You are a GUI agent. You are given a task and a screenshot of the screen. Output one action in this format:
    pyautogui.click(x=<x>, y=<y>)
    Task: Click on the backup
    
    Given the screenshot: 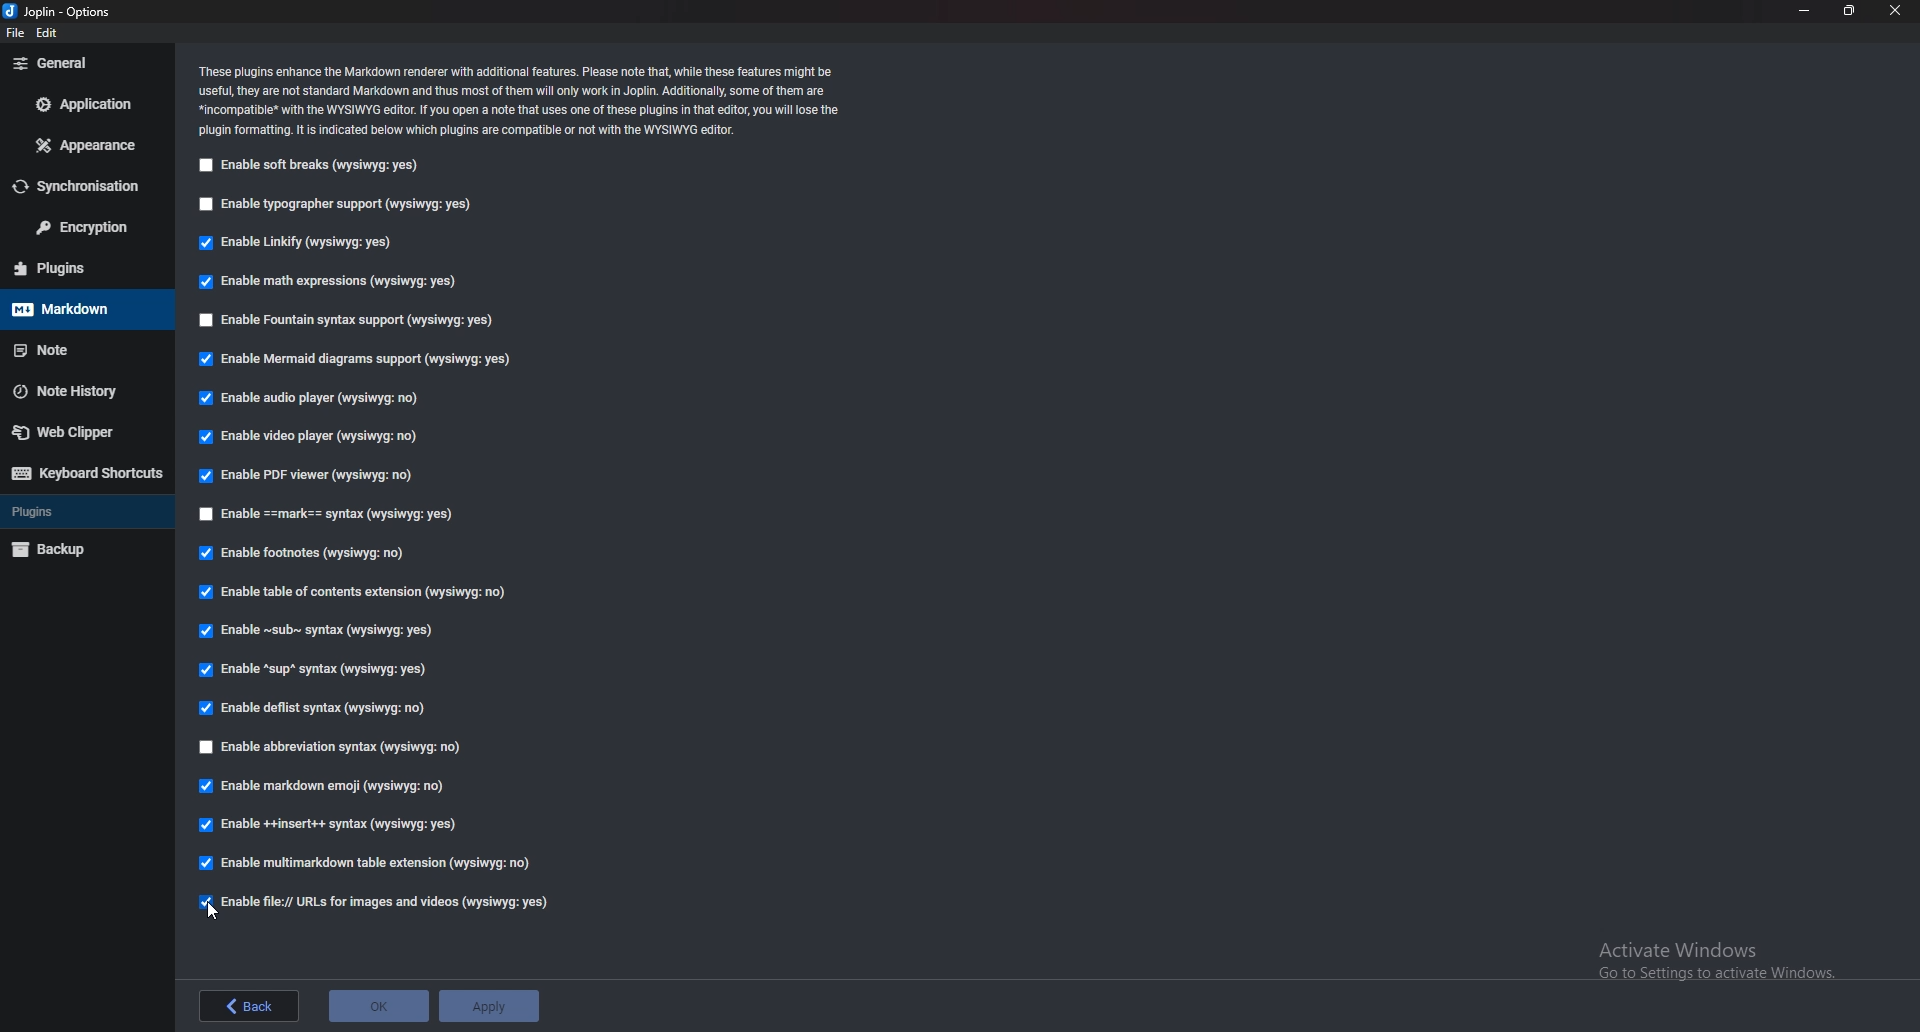 What is the action you would take?
    pyautogui.click(x=75, y=550)
    